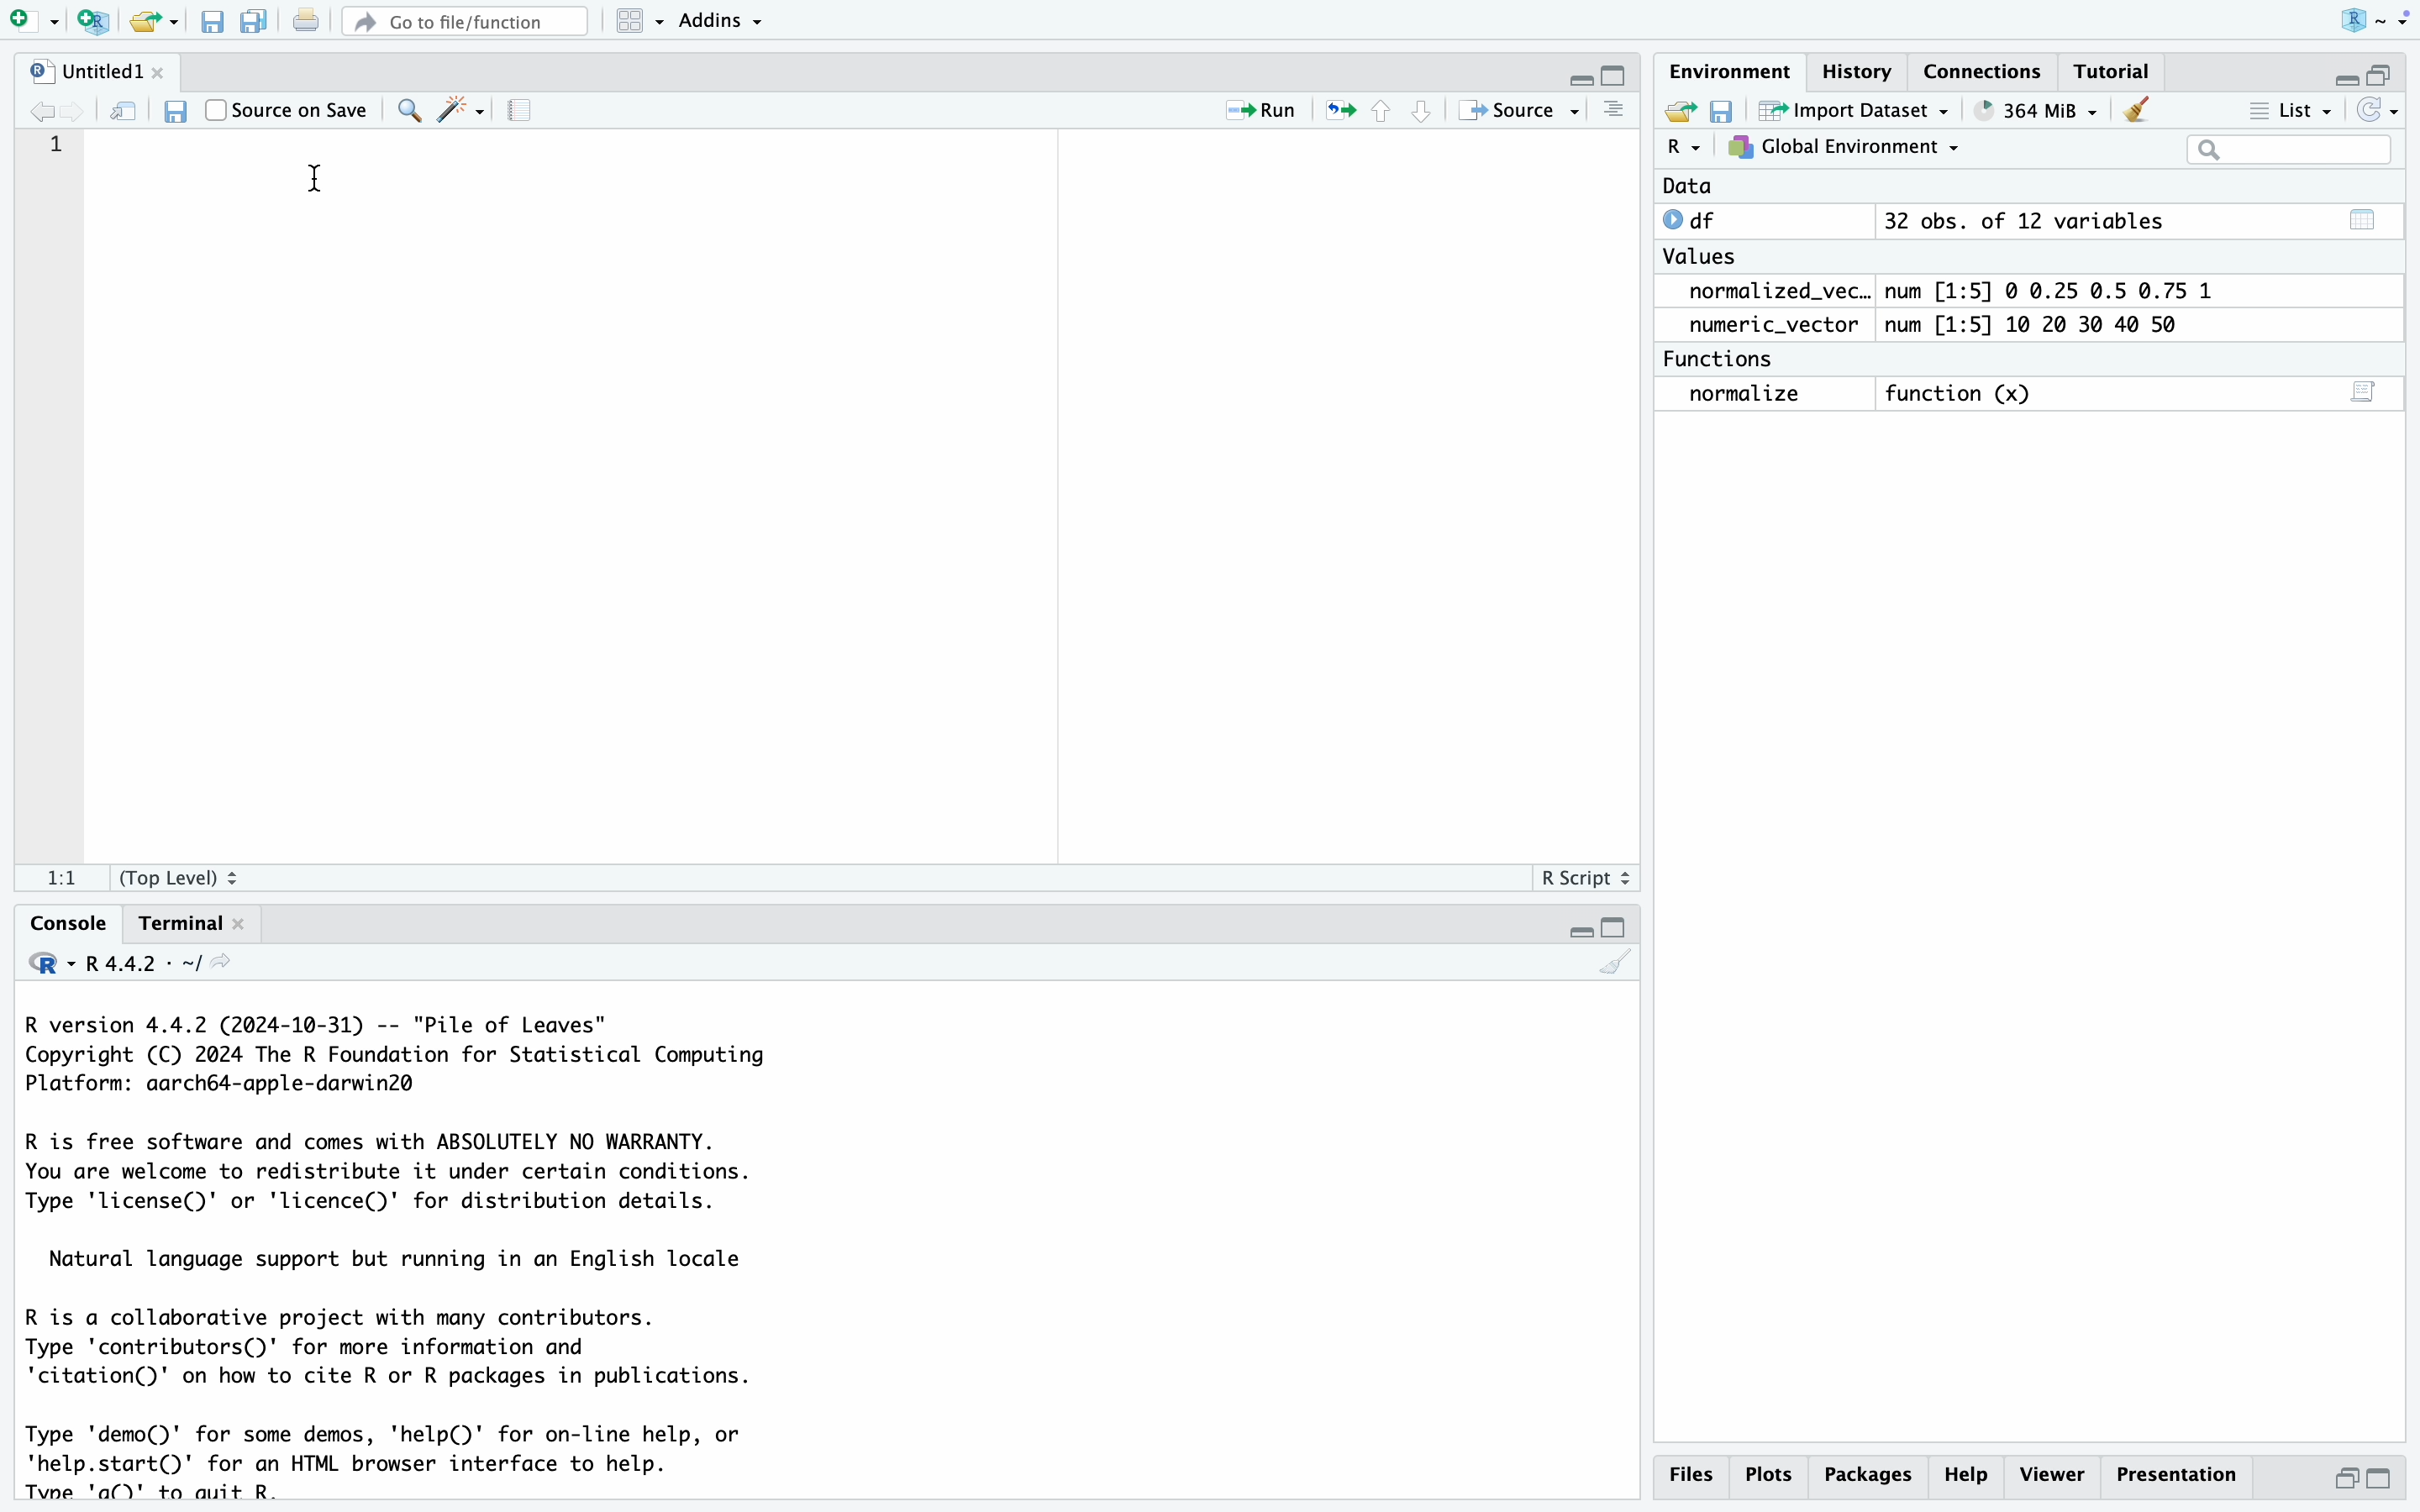 This screenshot has height=1512, width=2420. What do you see at coordinates (458, 108) in the screenshot?
I see `Wand` at bounding box center [458, 108].